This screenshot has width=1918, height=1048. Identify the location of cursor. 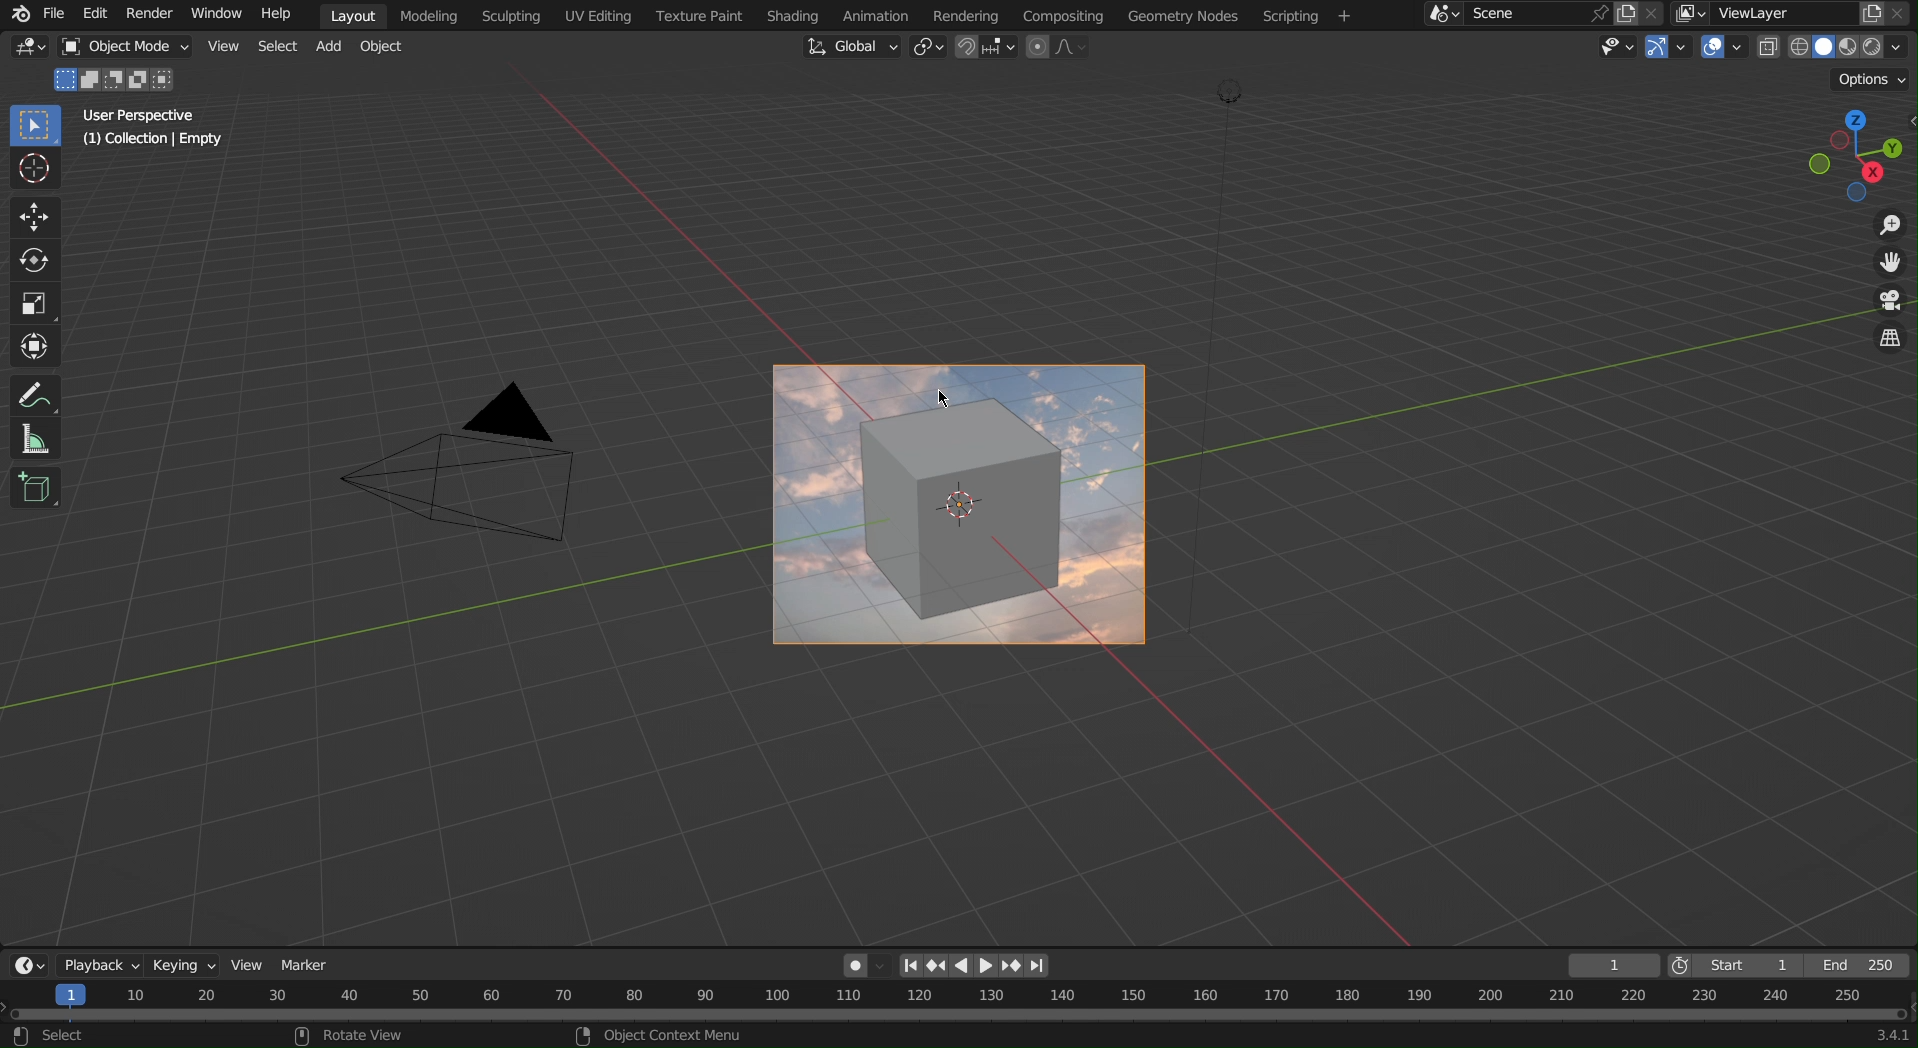
(930, 401).